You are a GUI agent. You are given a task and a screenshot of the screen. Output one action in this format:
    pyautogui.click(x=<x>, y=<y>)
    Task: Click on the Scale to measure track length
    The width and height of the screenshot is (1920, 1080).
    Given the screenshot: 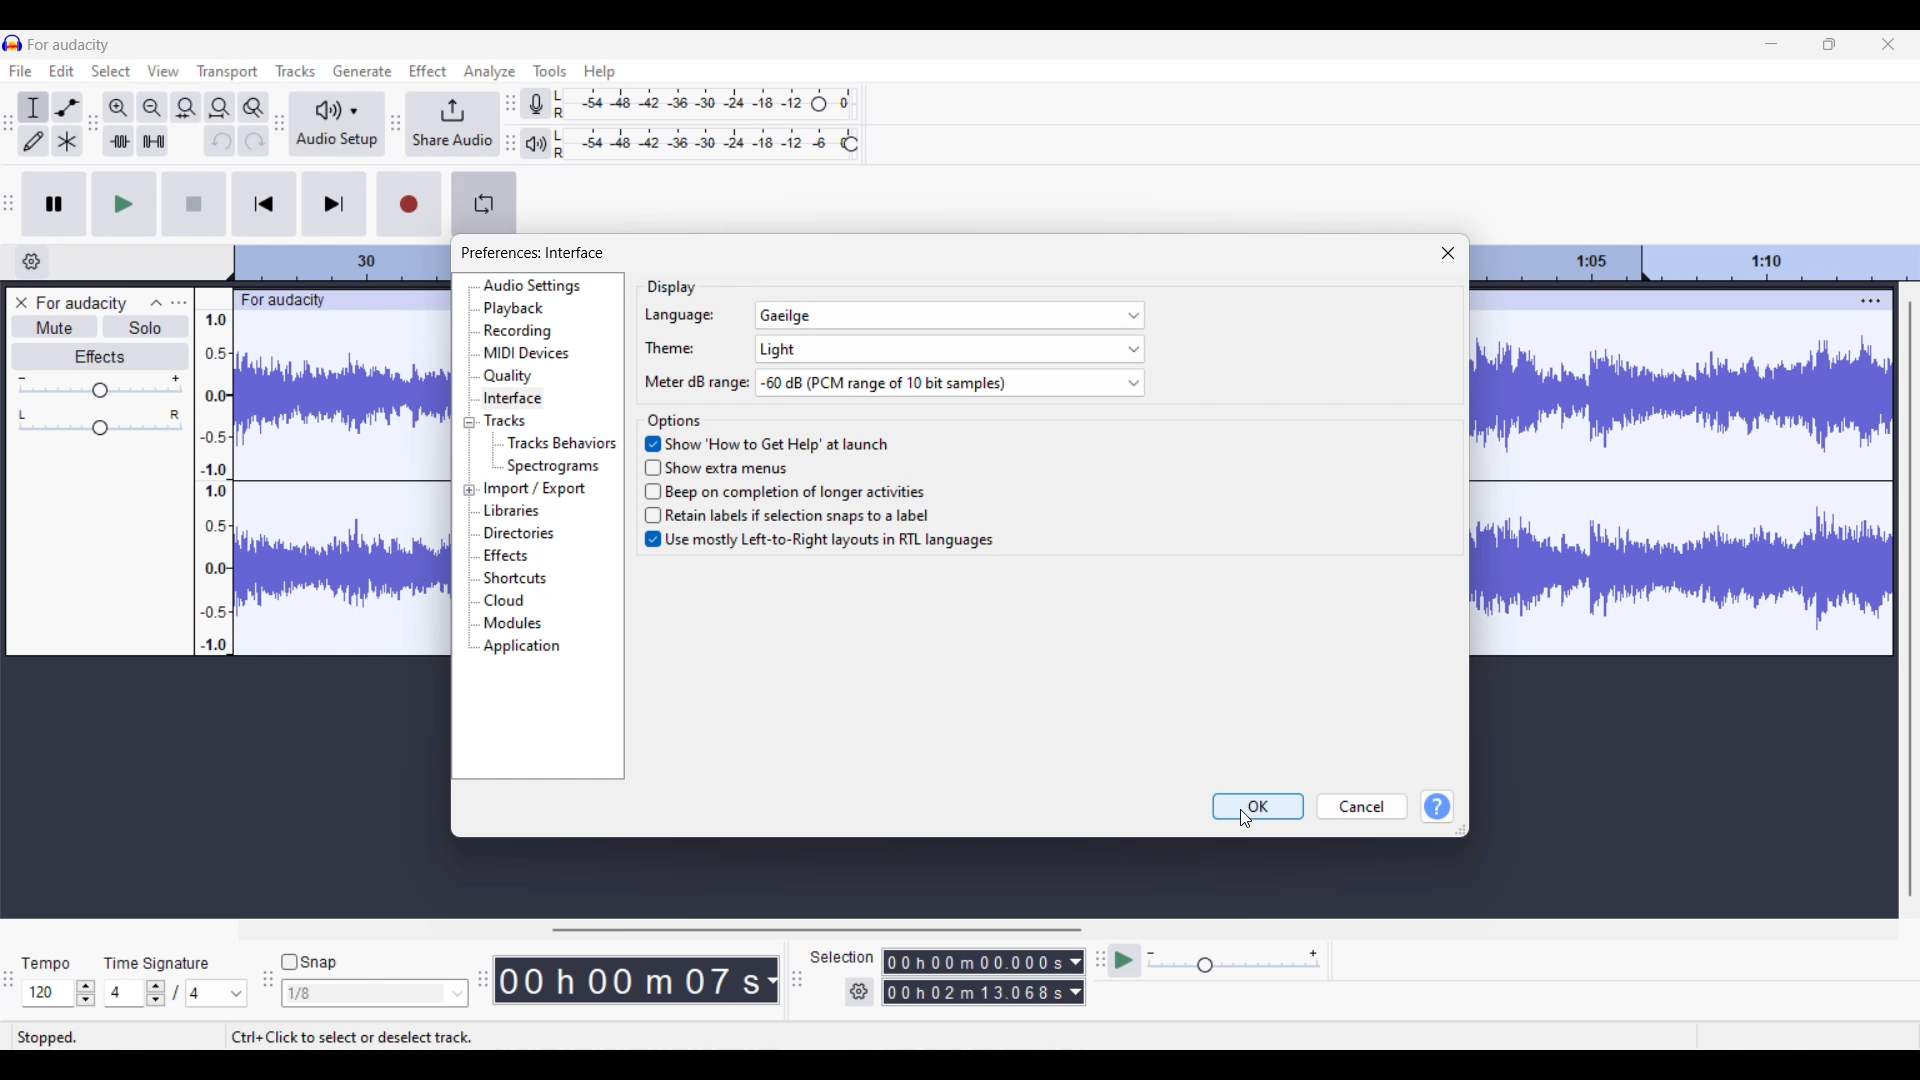 What is the action you would take?
    pyautogui.click(x=1698, y=263)
    